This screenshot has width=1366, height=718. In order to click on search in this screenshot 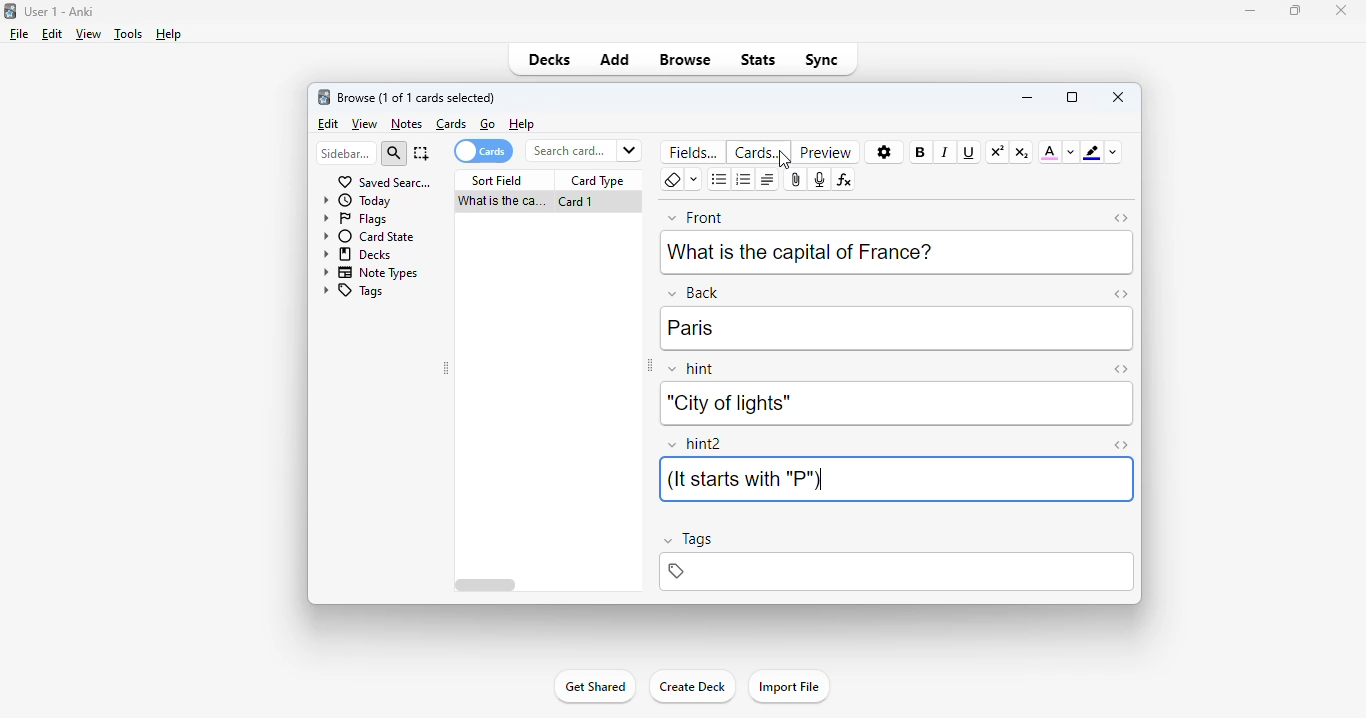, I will do `click(394, 154)`.